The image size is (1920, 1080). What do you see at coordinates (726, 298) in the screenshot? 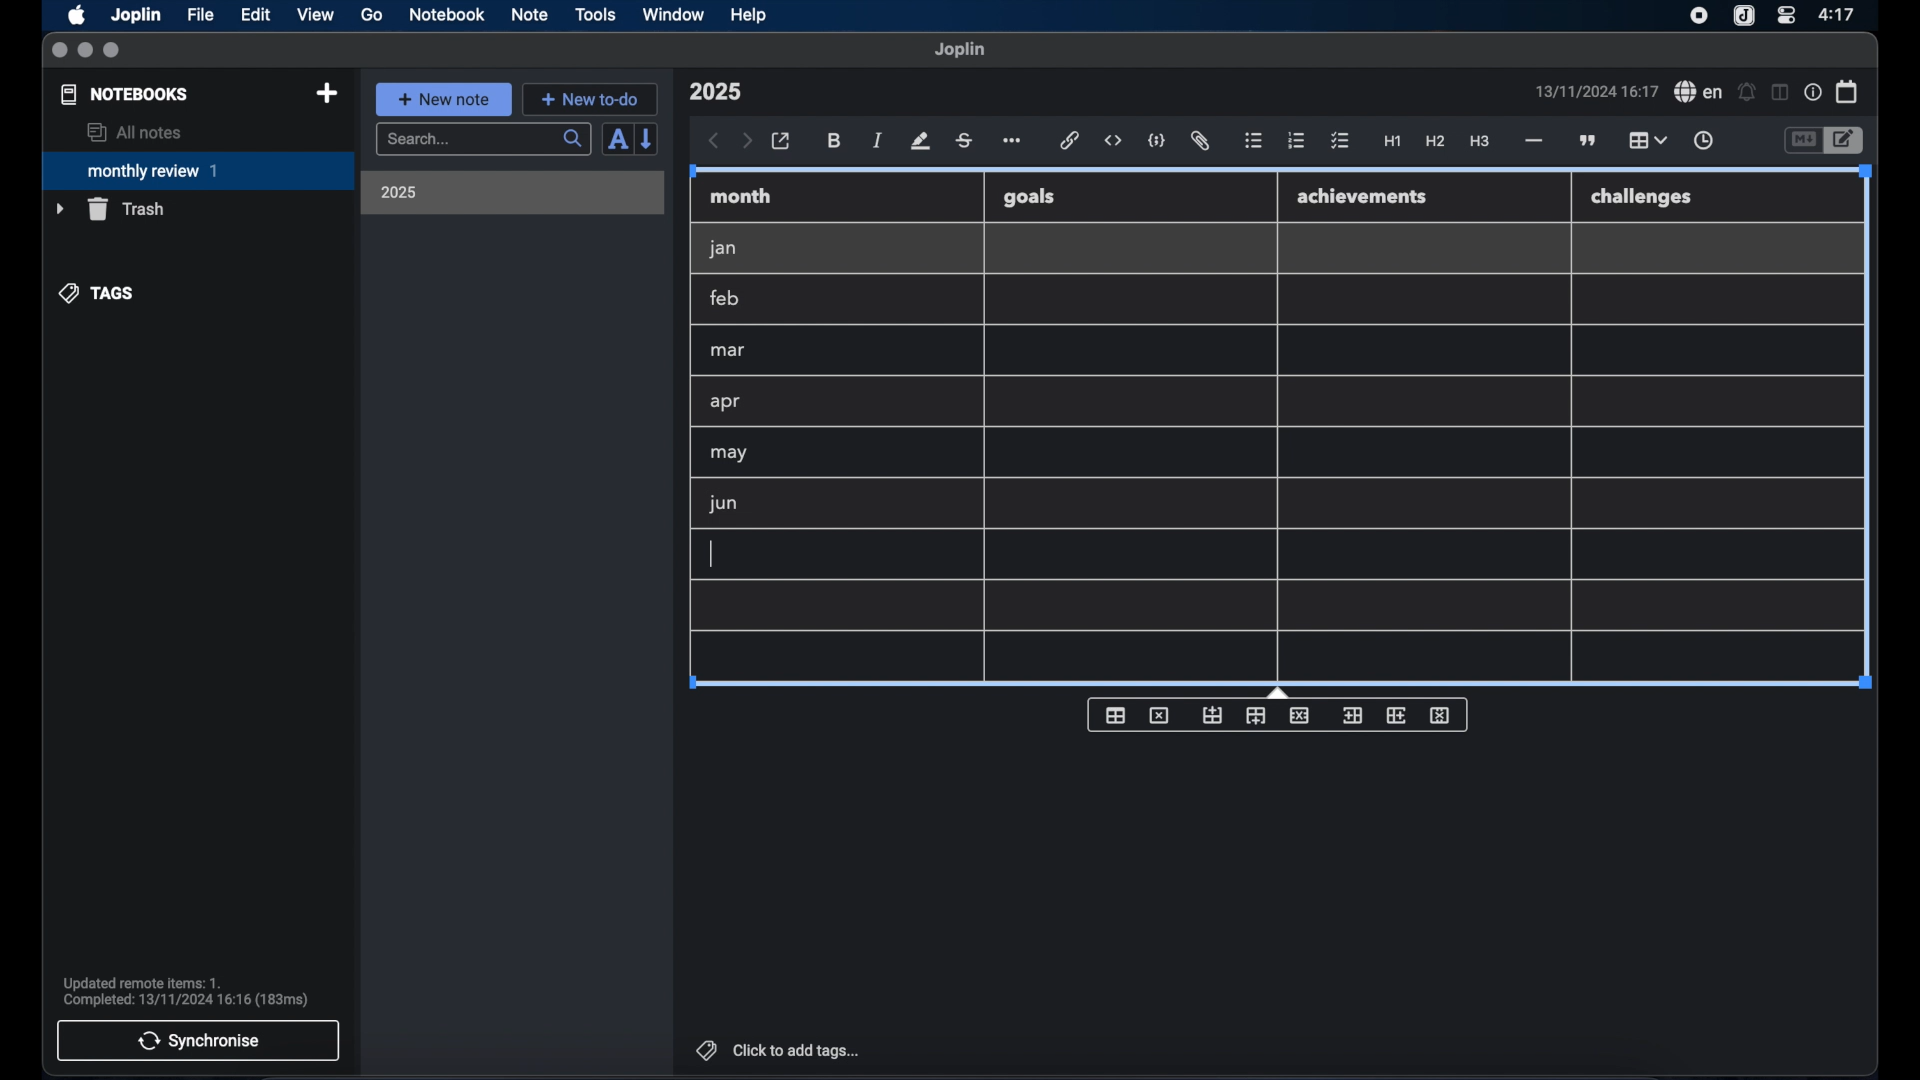
I see `feb` at bounding box center [726, 298].